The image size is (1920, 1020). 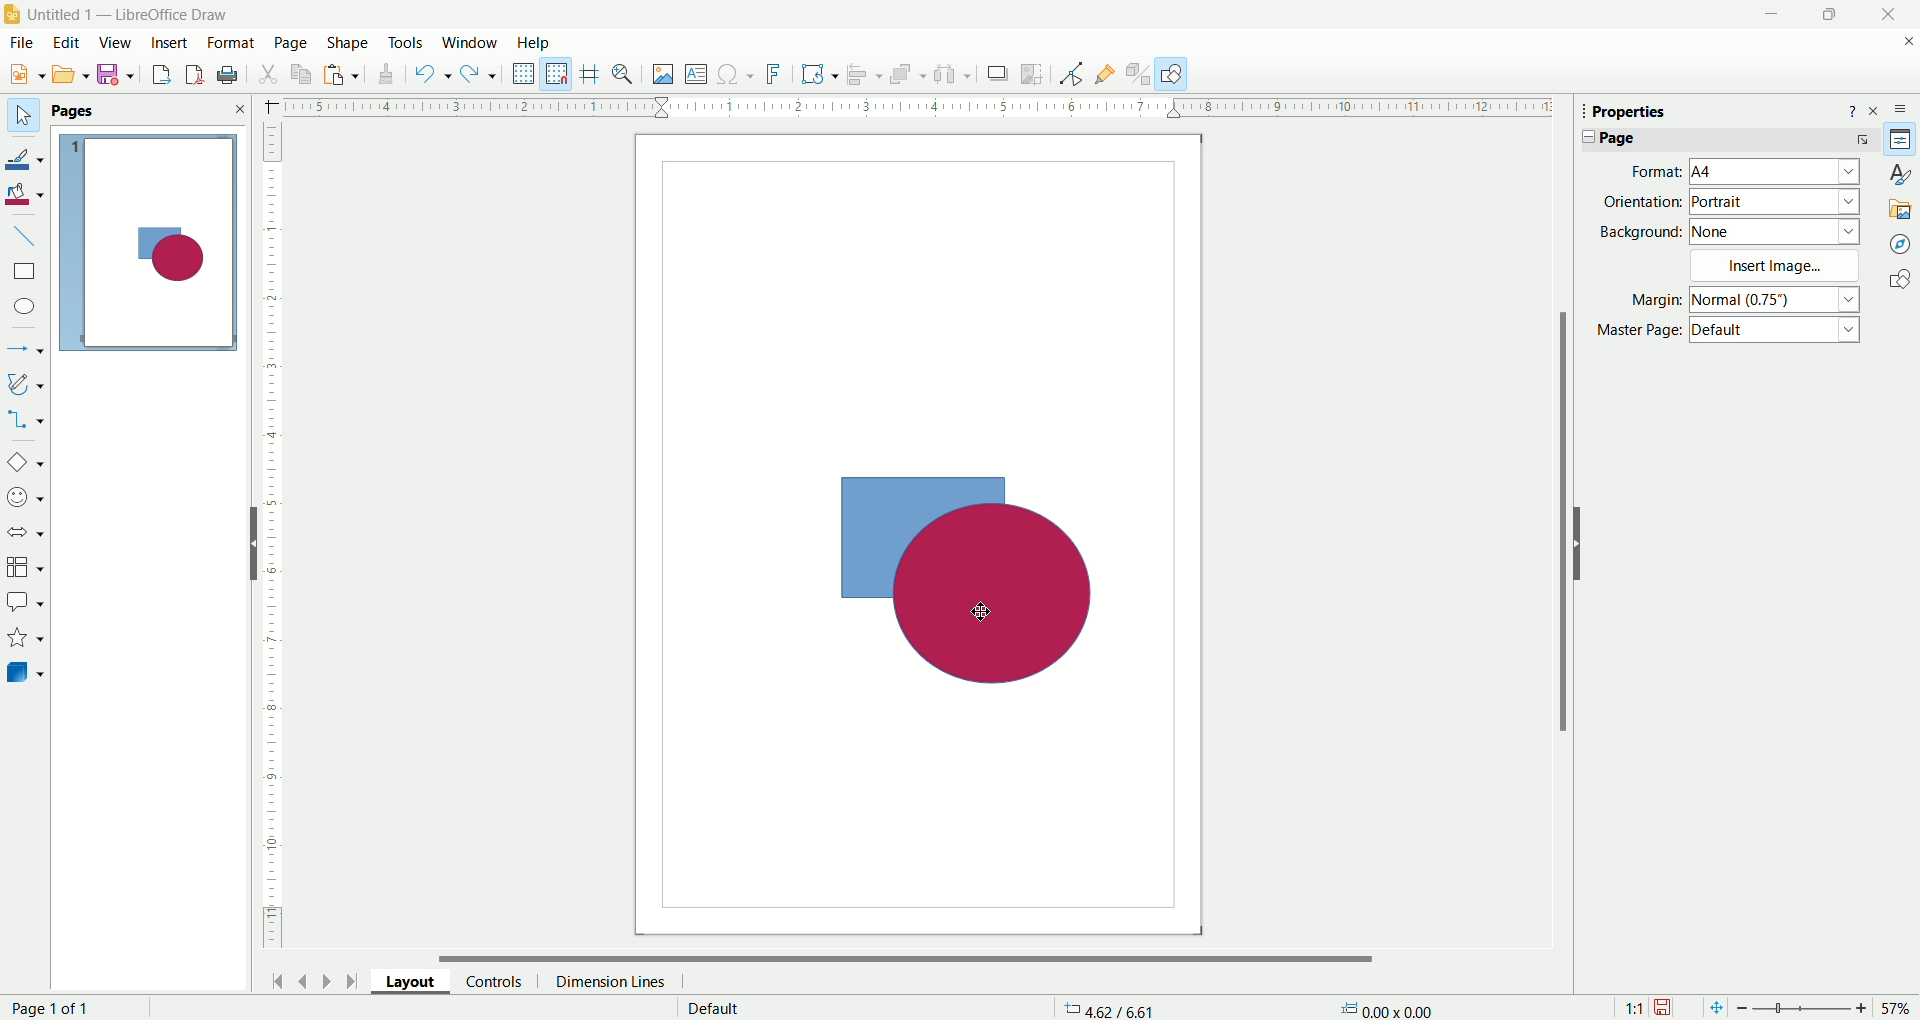 What do you see at coordinates (344, 39) in the screenshot?
I see `shape` at bounding box center [344, 39].